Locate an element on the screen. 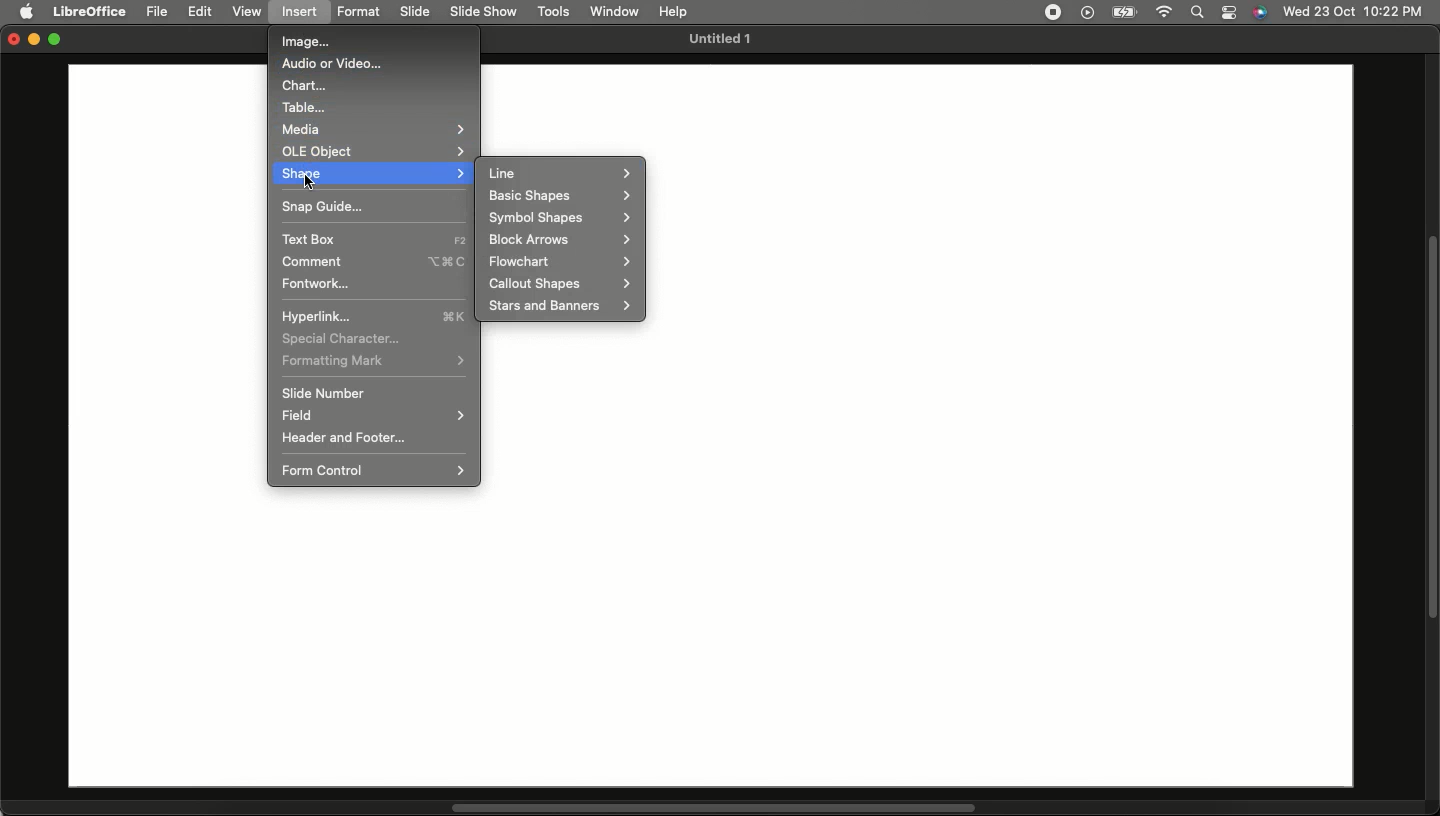 This screenshot has width=1440, height=816. Image is located at coordinates (304, 43).